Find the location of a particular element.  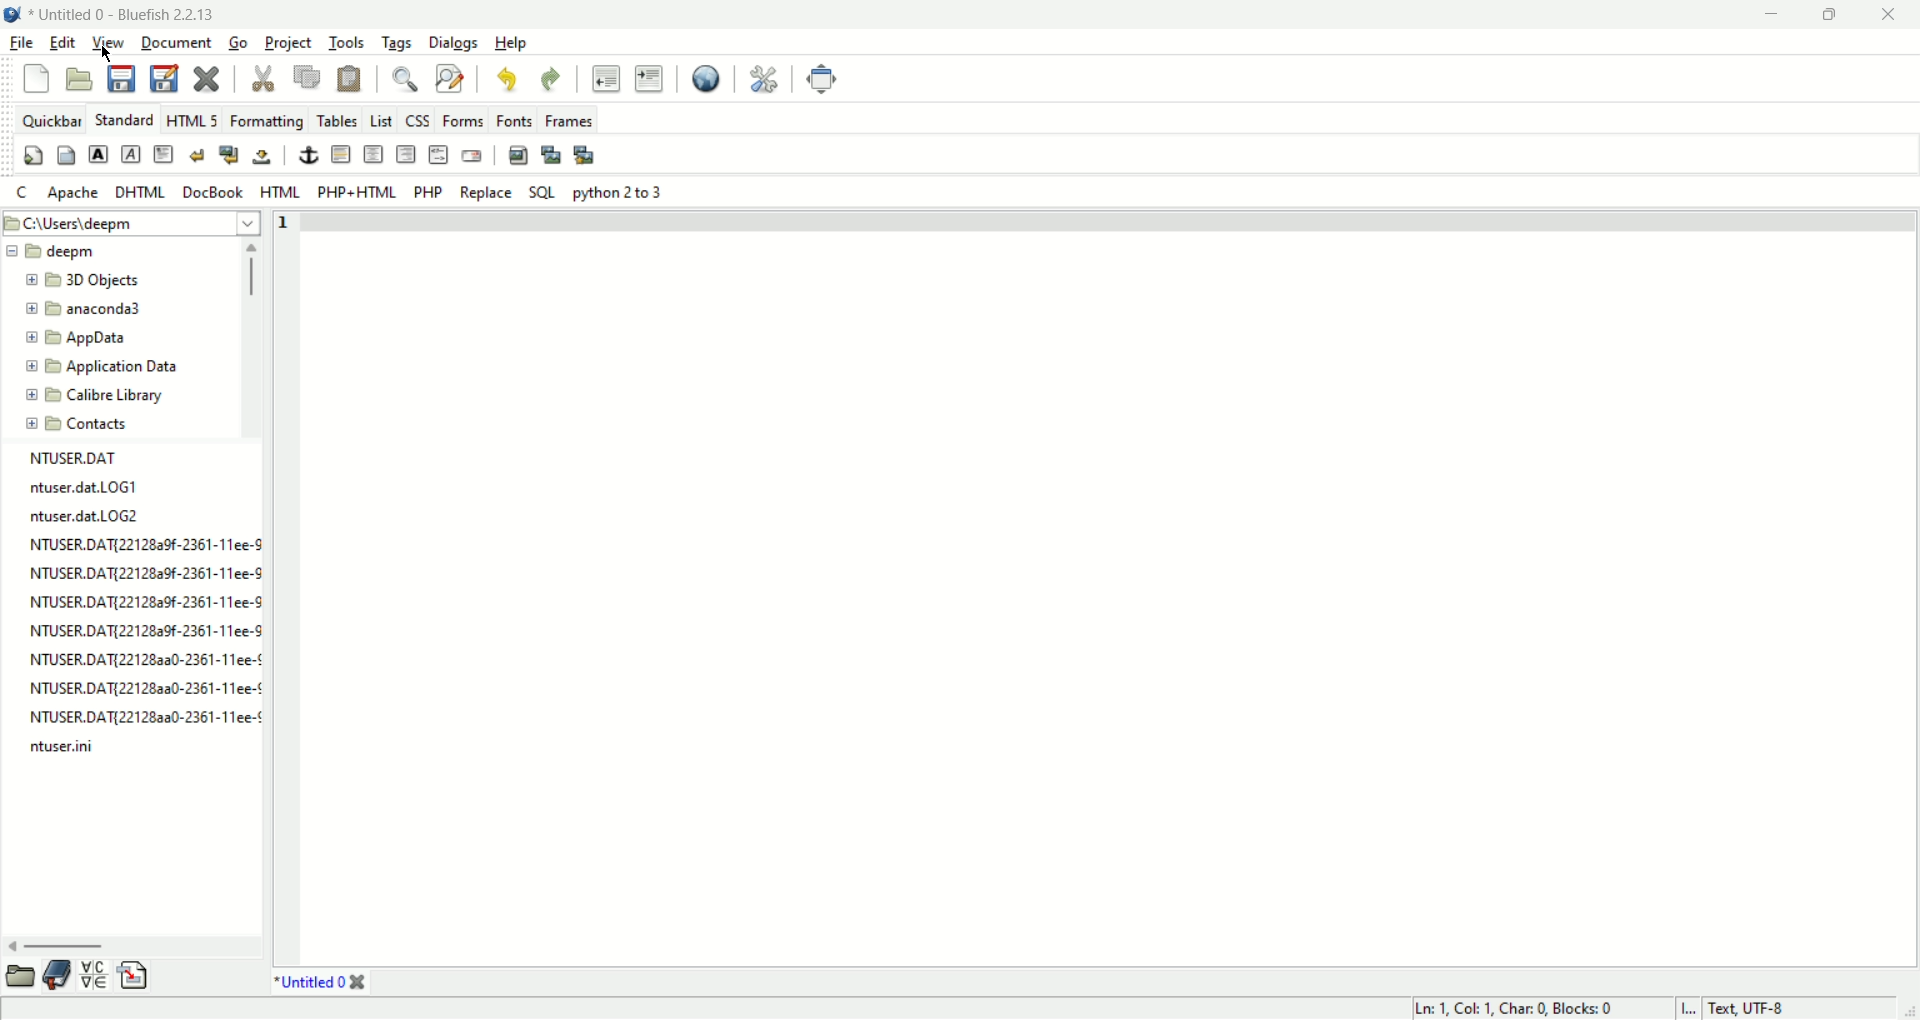

Fonts is located at coordinates (514, 119).